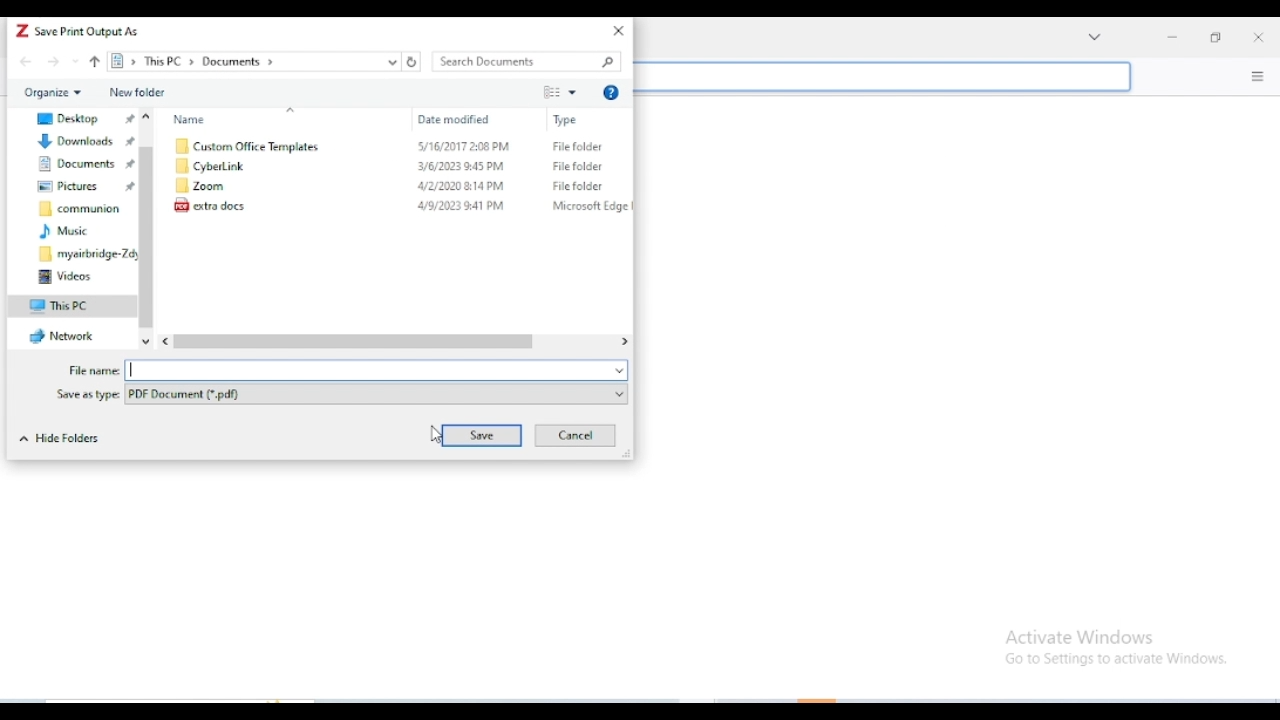 This screenshot has width=1280, height=720. Describe the element at coordinates (461, 206) in the screenshot. I see `4/9/2023 41 PM` at that location.